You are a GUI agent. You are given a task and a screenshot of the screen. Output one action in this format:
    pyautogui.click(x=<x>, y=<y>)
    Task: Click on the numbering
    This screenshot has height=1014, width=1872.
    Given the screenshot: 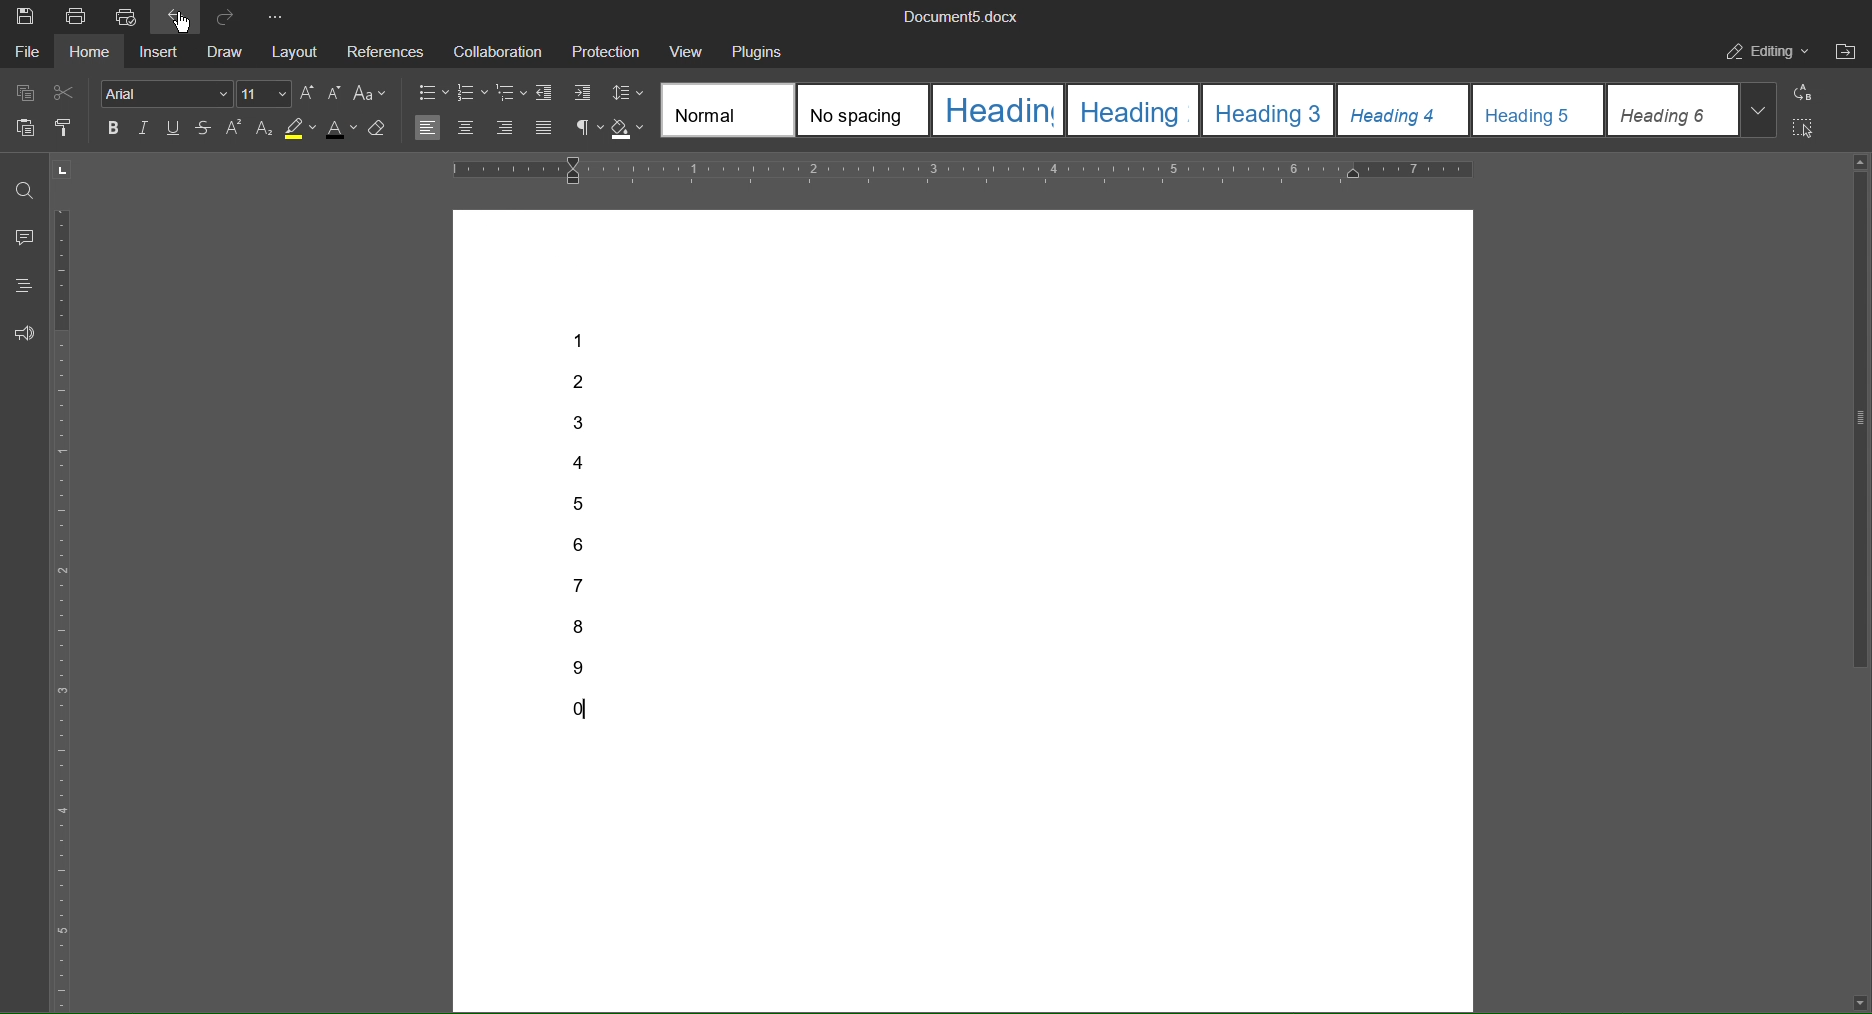 What is the action you would take?
    pyautogui.click(x=473, y=94)
    